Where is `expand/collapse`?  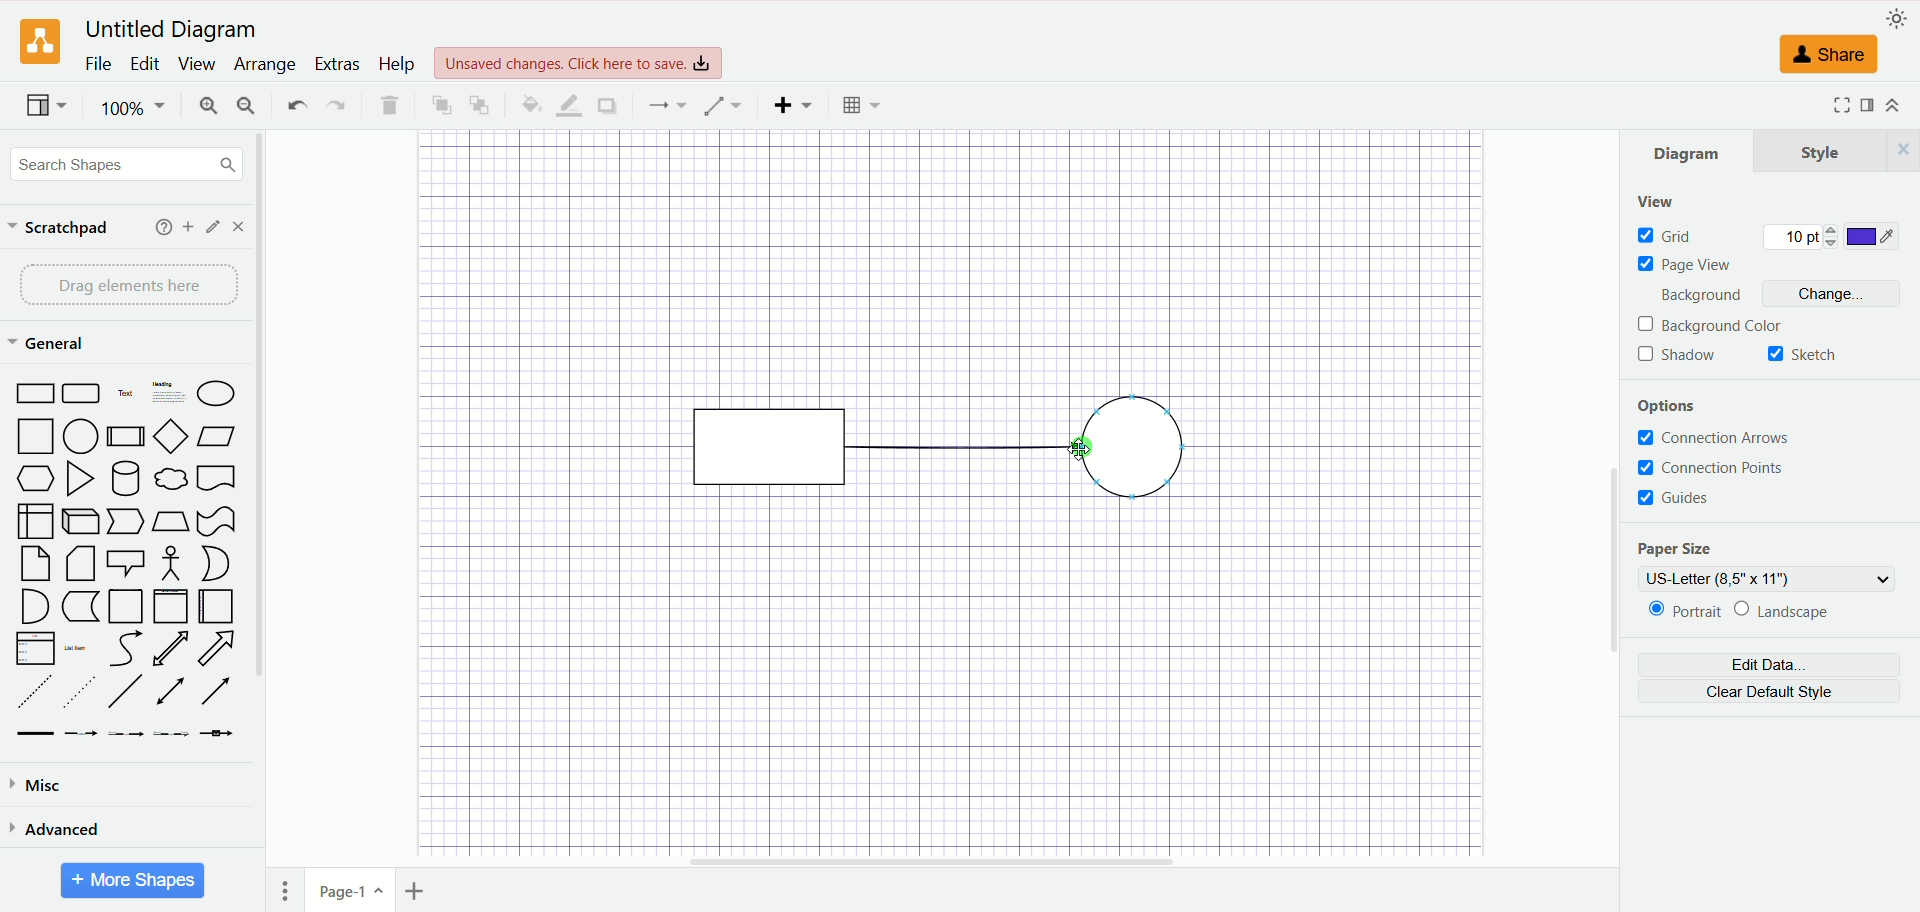
expand/collapse is located at coordinates (1893, 105).